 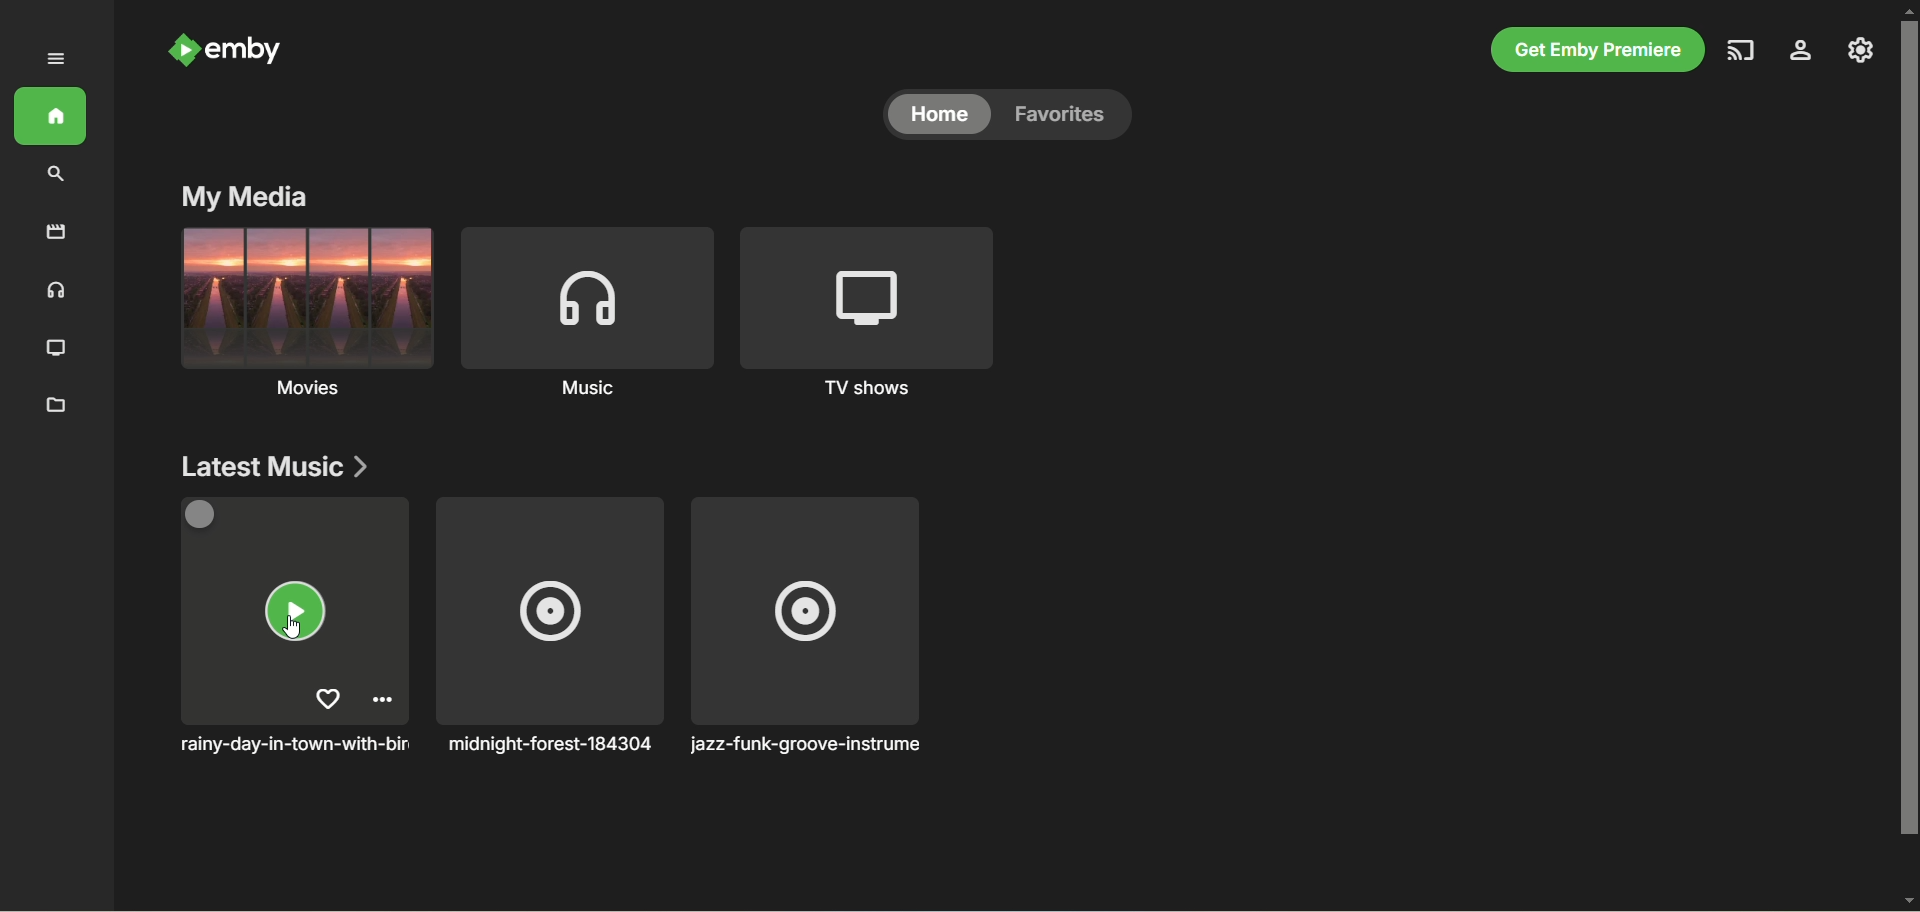 What do you see at coordinates (1908, 456) in the screenshot?
I see `vertical scroll bar` at bounding box center [1908, 456].